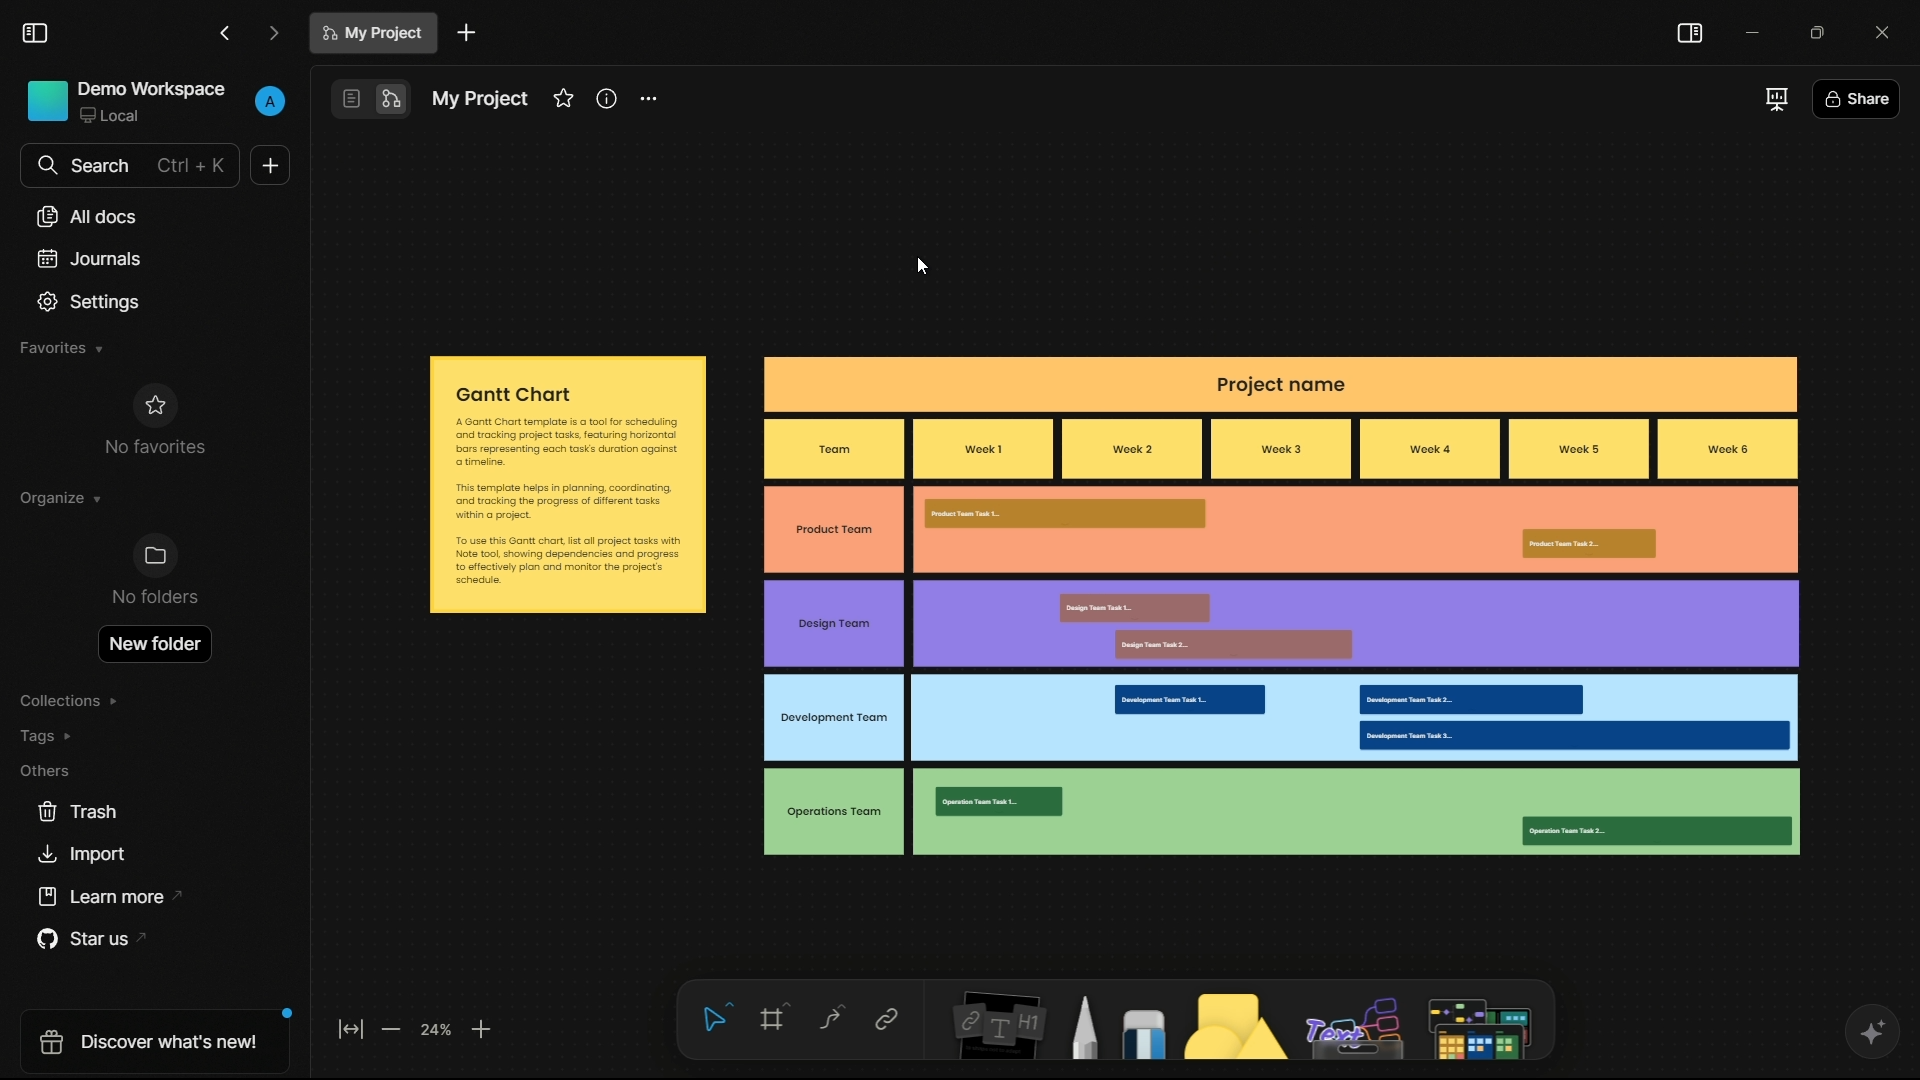 The height and width of the screenshot is (1080, 1920). What do you see at coordinates (71, 702) in the screenshot?
I see `collections` at bounding box center [71, 702].